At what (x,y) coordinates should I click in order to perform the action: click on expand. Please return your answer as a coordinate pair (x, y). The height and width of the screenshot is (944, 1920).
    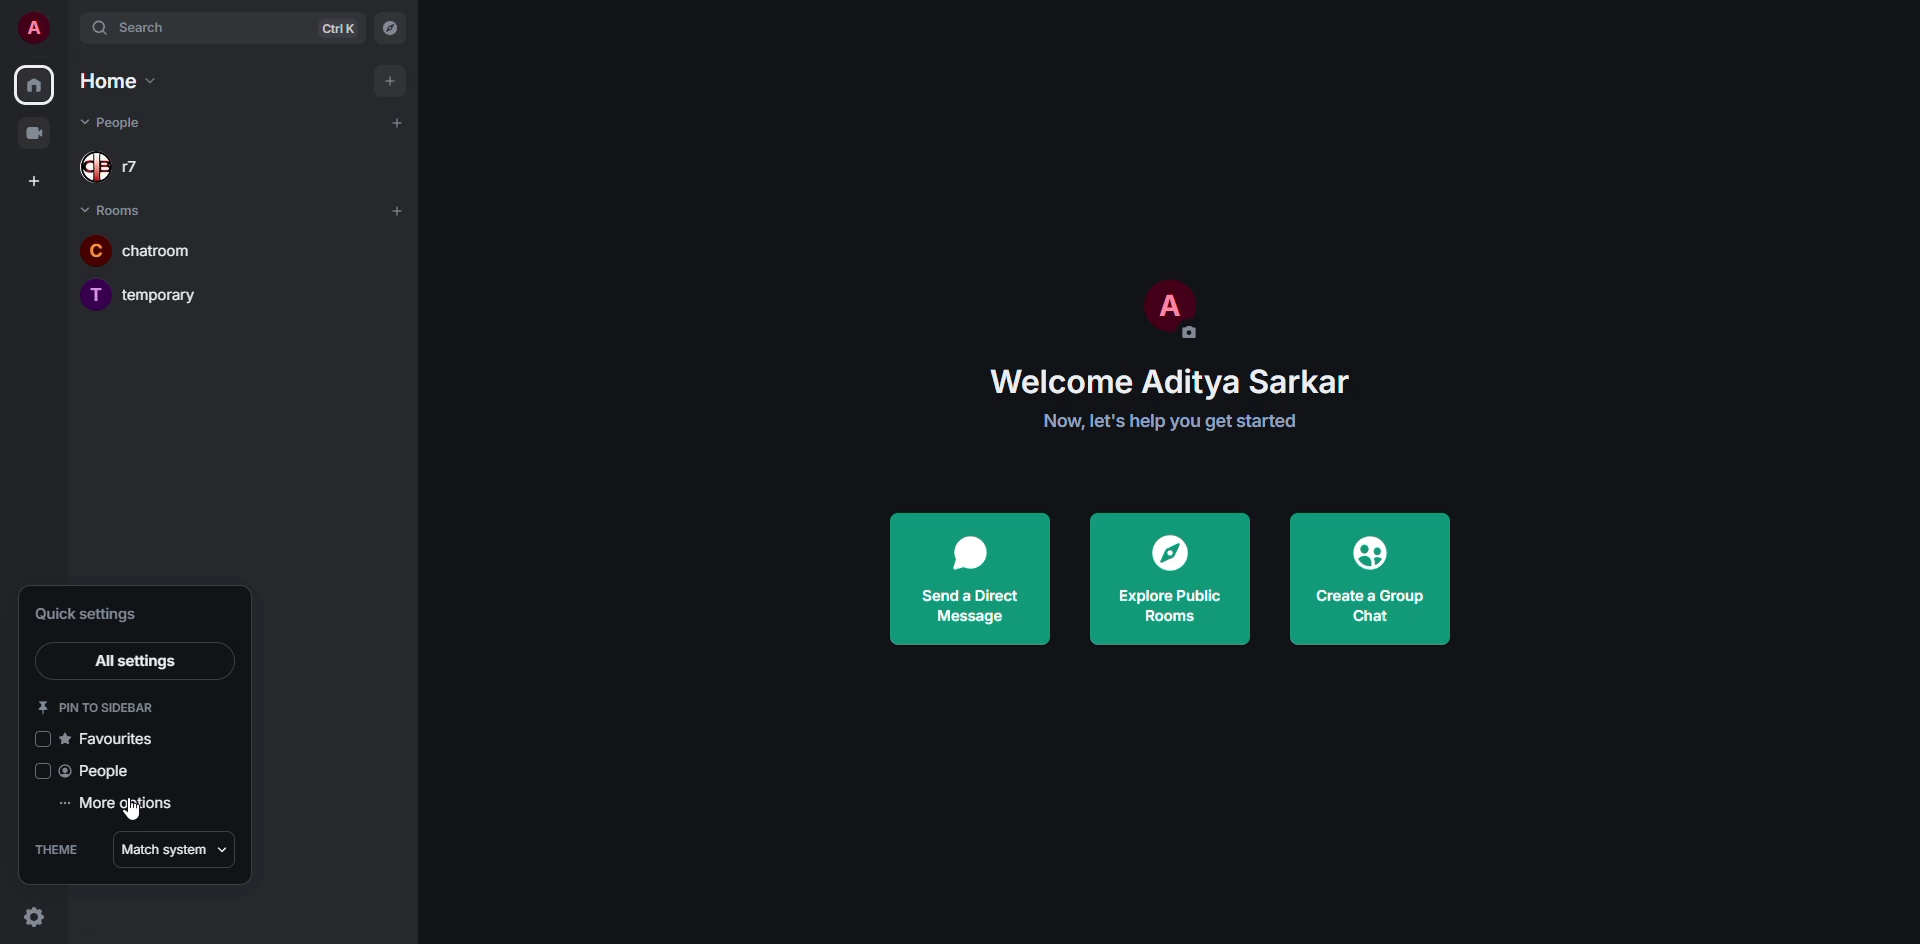
    Looking at the image, I should click on (70, 30).